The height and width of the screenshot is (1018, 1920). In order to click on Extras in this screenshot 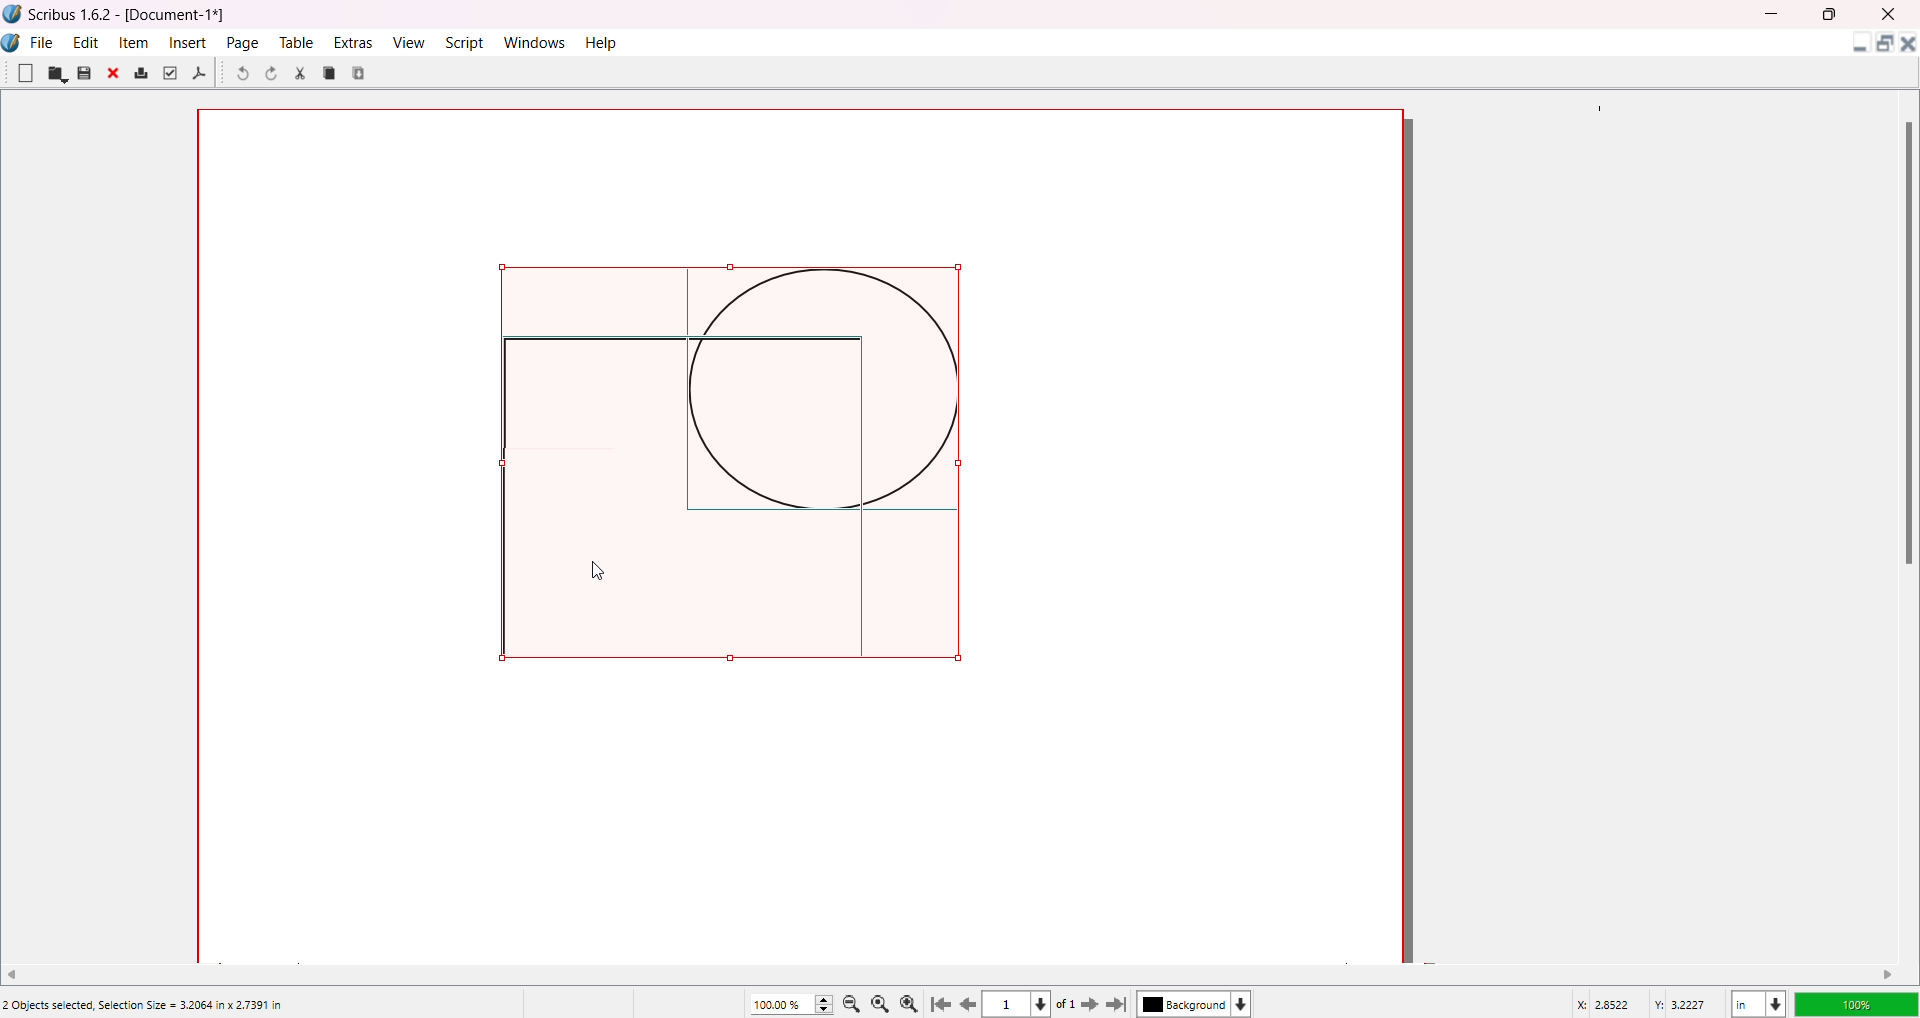, I will do `click(354, 42)`.